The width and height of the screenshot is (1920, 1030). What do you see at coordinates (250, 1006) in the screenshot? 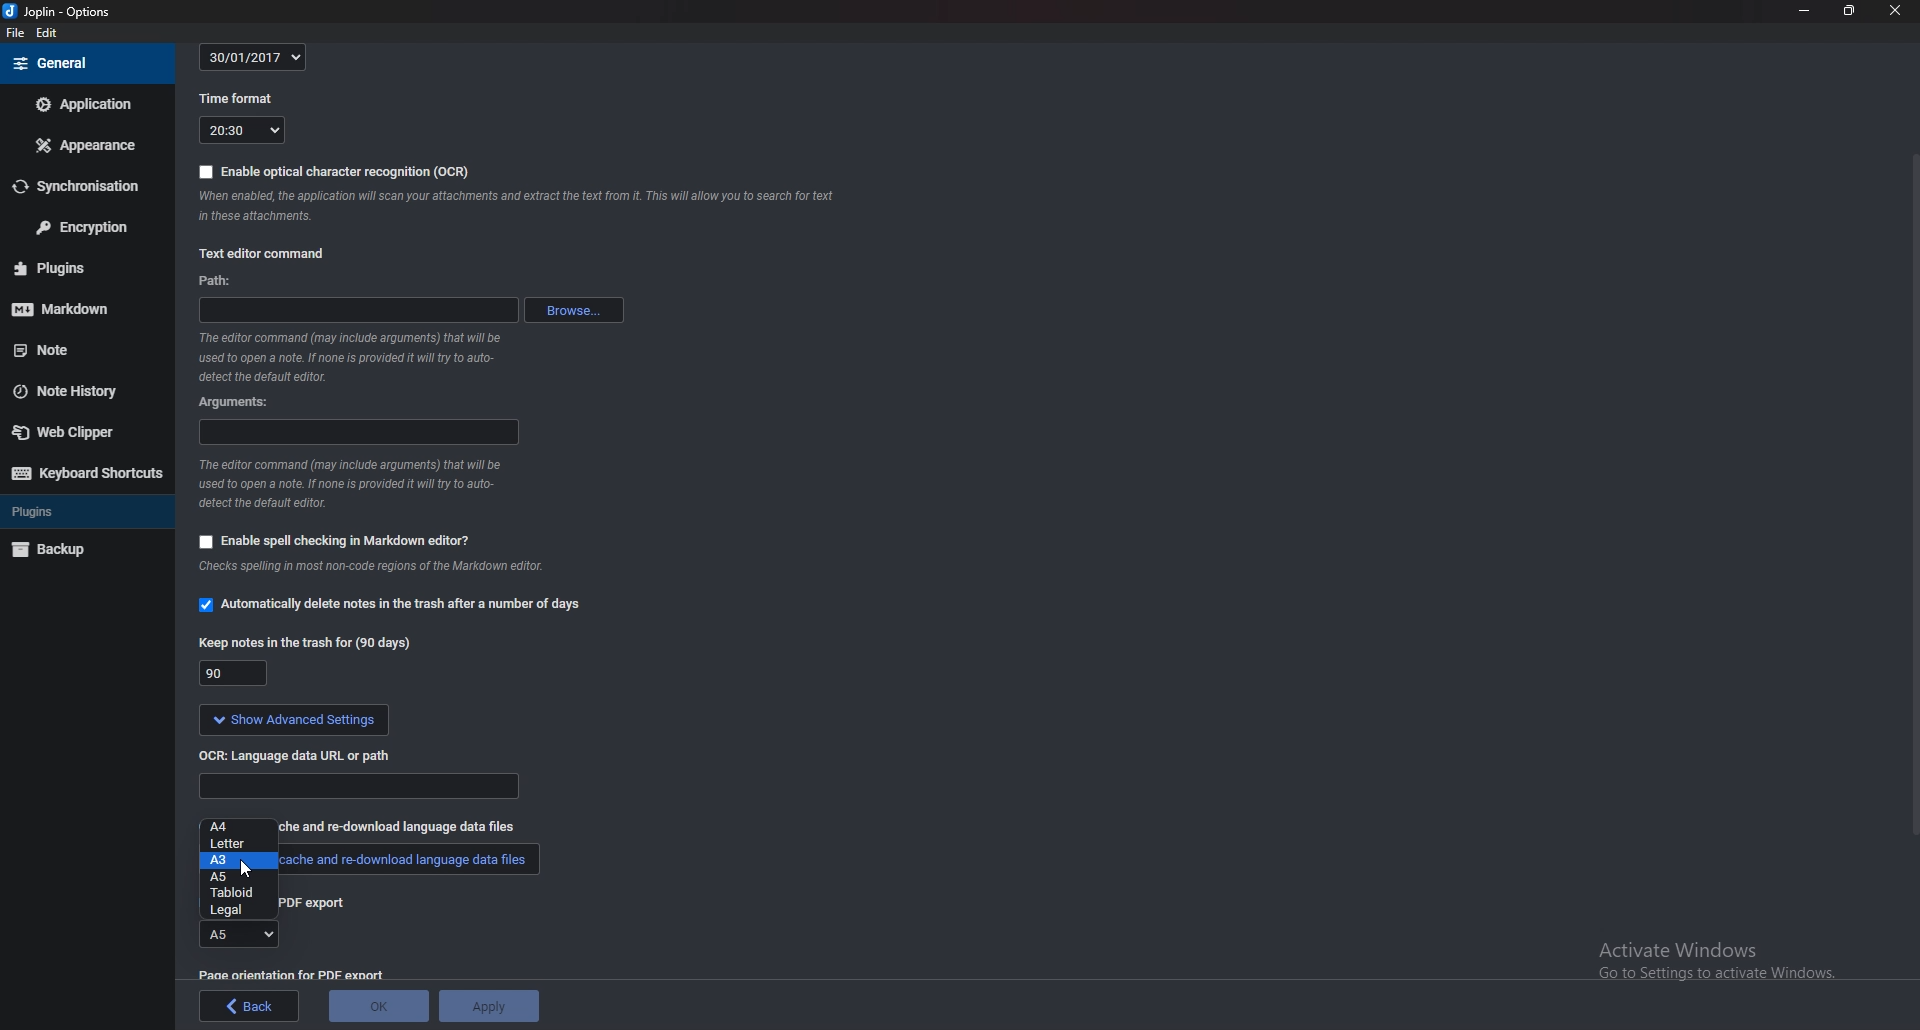
I see `Back` at bounding box center [250, 1006].